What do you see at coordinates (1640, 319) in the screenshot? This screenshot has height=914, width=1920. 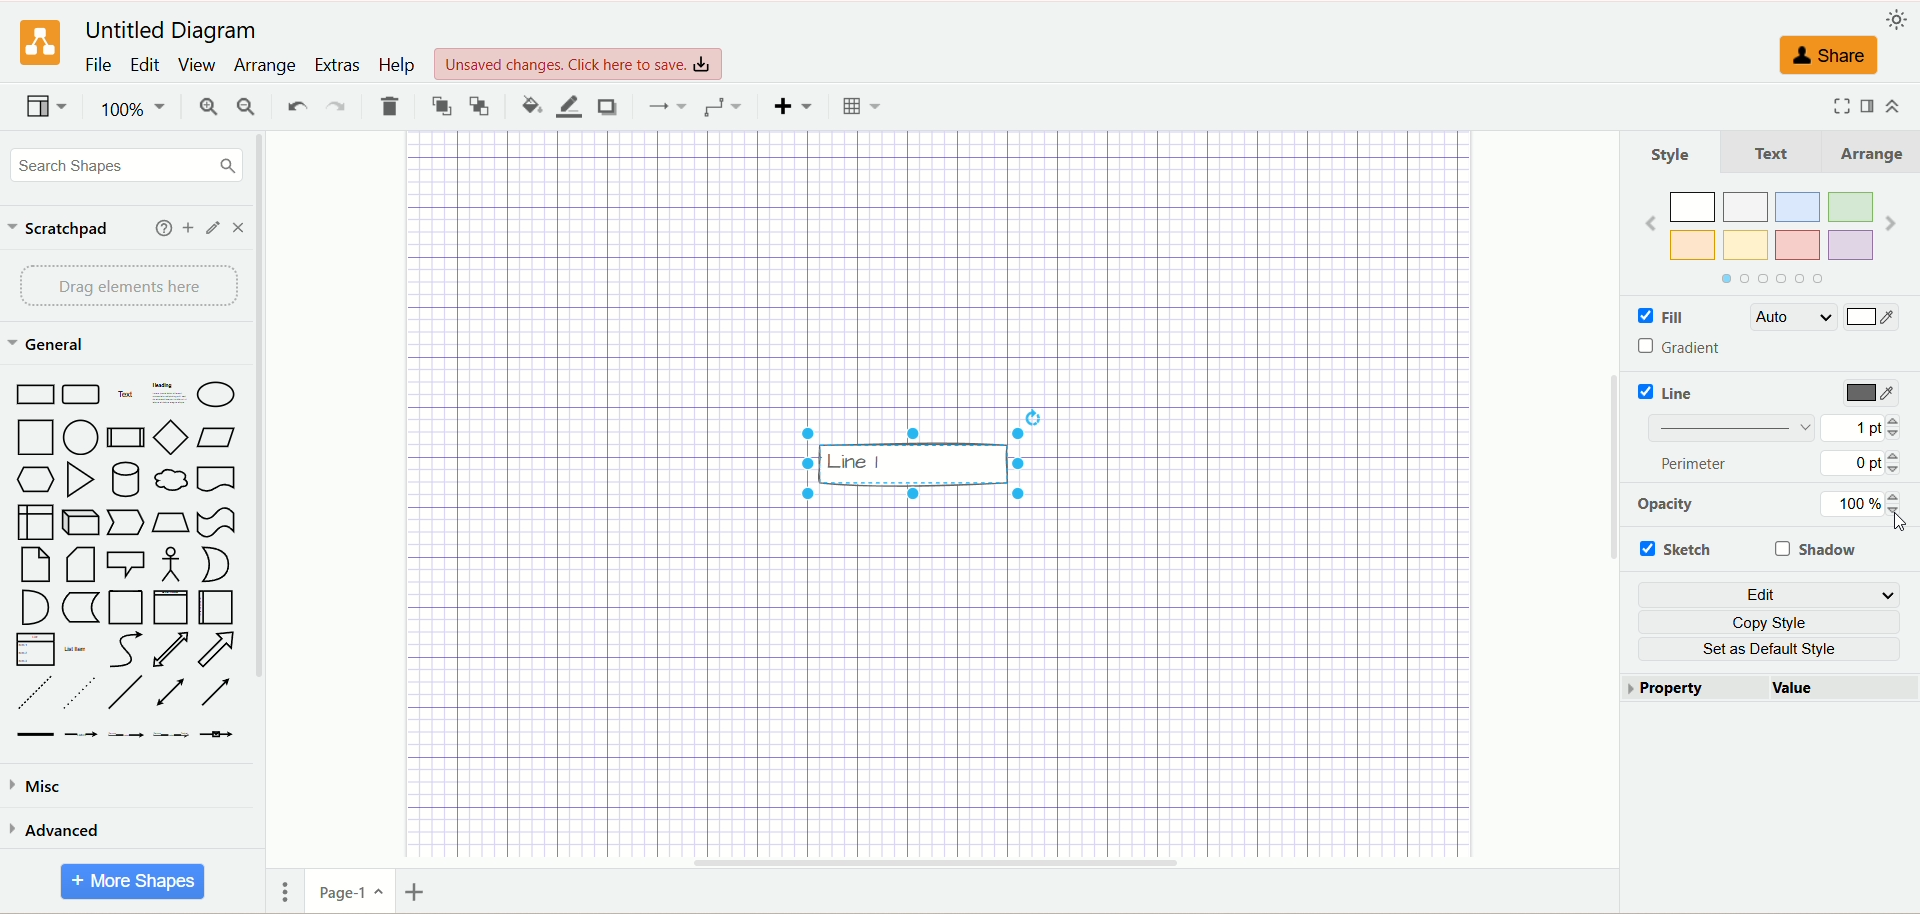 I see `Checkbox` at bounding box center [1640, 319].